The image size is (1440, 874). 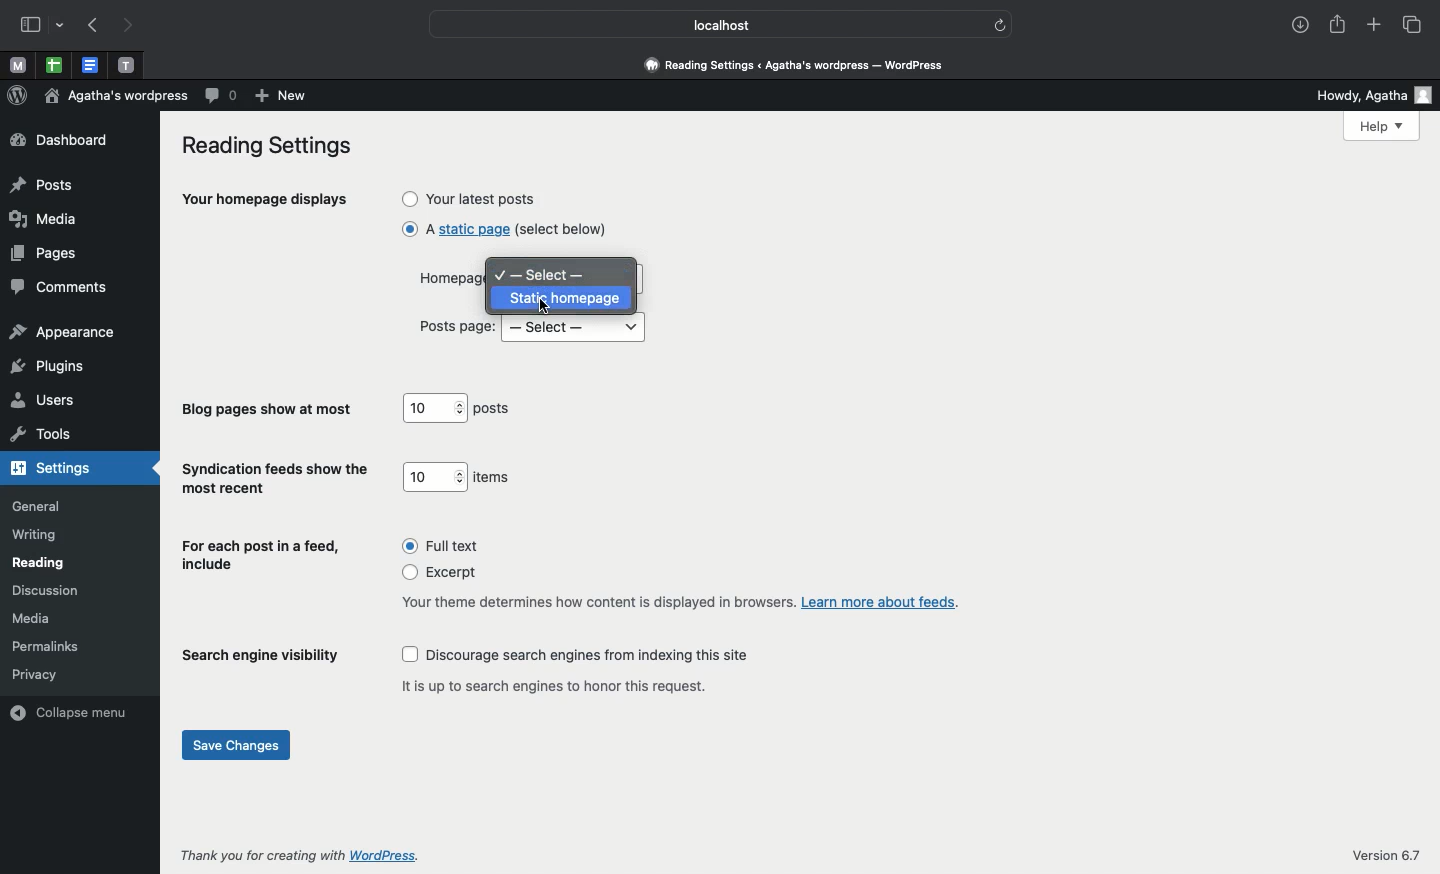 What do you see at coordinates (434, 408) in the screenshot?
I see `10` at bounding box center [434, 408].